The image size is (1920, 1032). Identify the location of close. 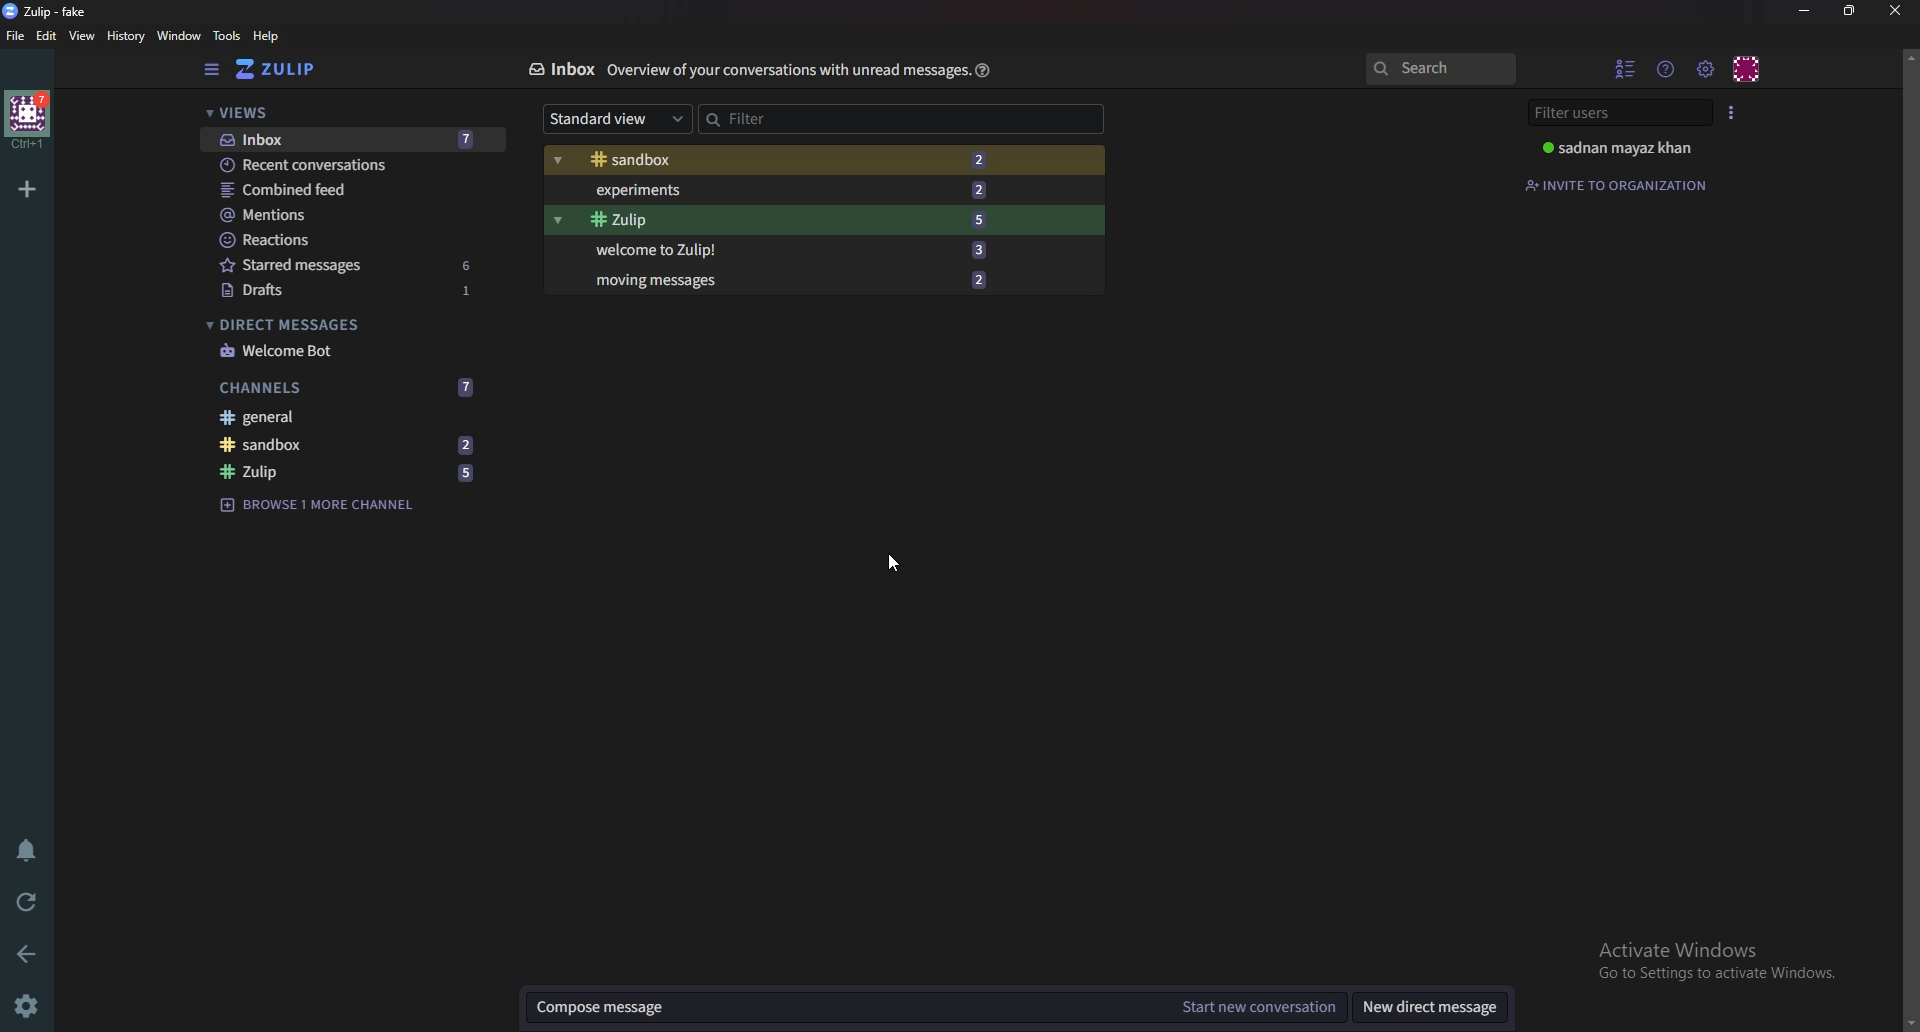
(1894, 12).